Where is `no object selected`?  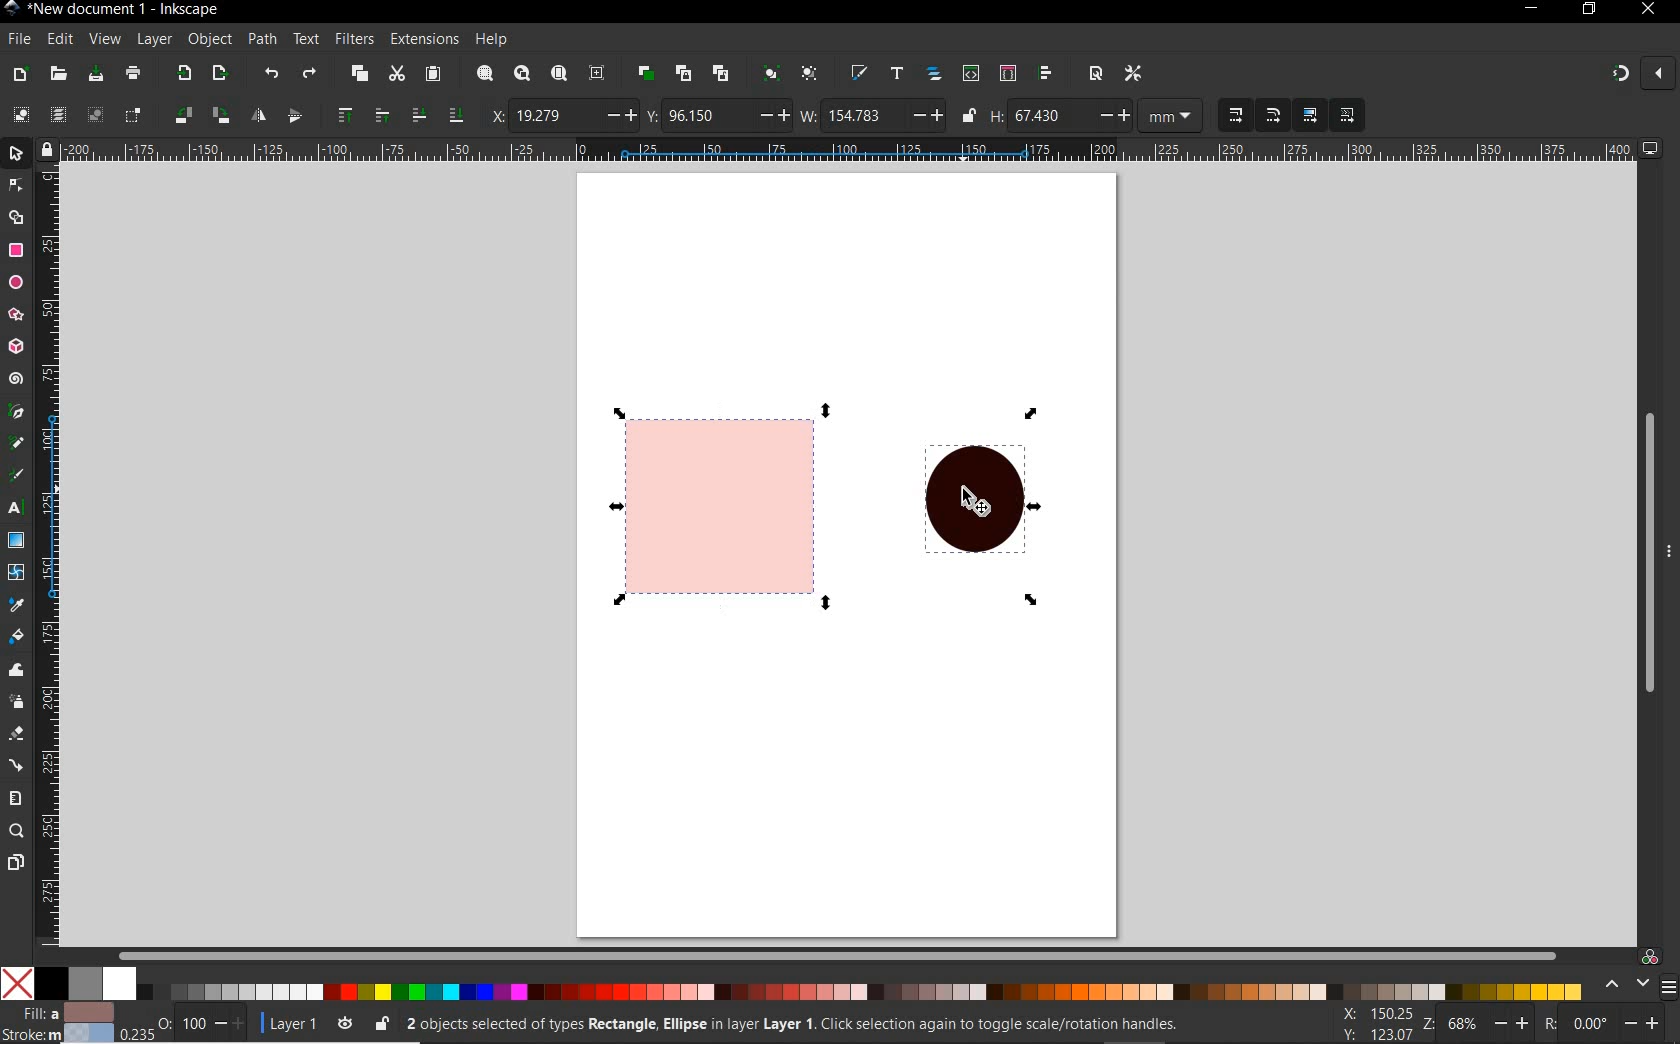 no object selected is located at coordinates (817, 1027).